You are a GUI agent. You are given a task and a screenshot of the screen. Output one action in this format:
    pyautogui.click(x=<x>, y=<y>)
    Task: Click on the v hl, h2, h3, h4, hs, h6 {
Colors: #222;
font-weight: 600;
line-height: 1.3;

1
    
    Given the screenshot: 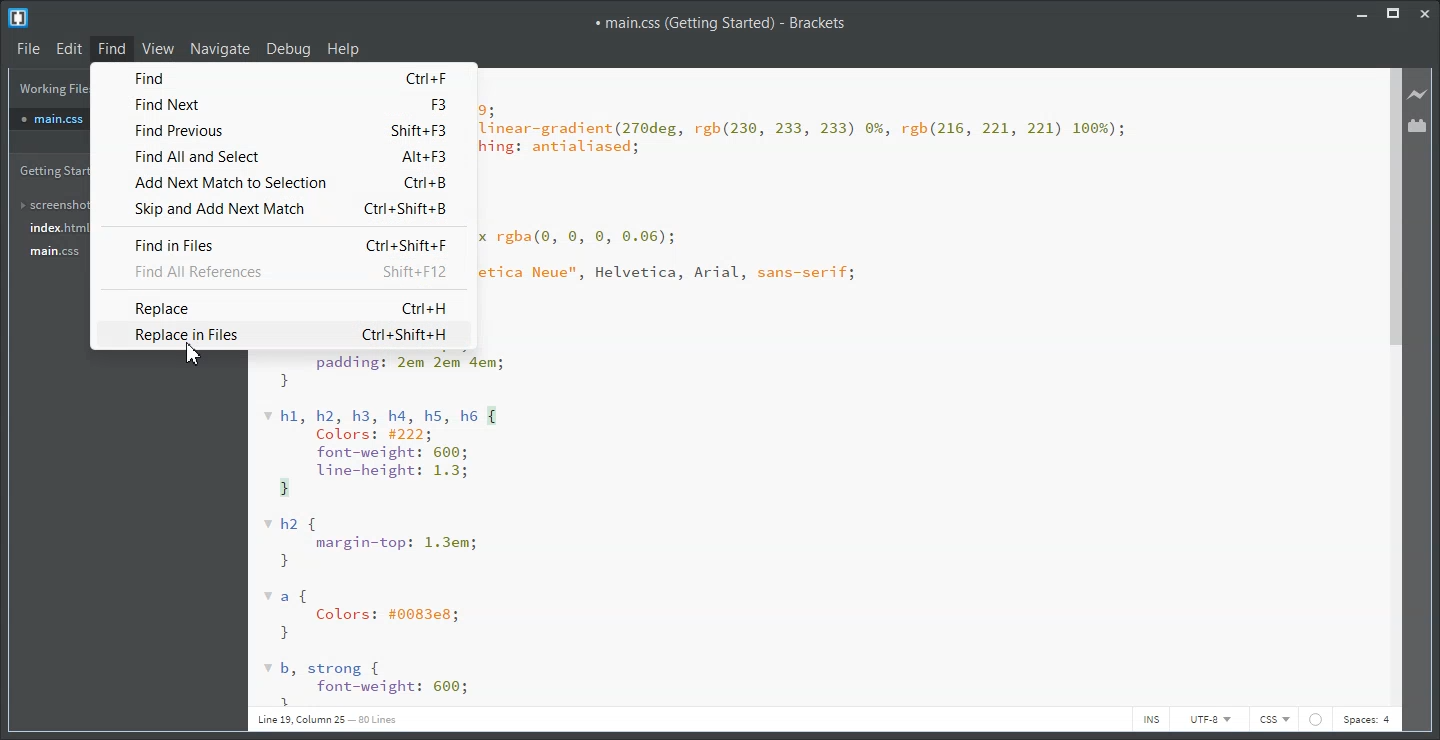 What is the action you would take?
    pyautogui.click(x=393, y=453)
    